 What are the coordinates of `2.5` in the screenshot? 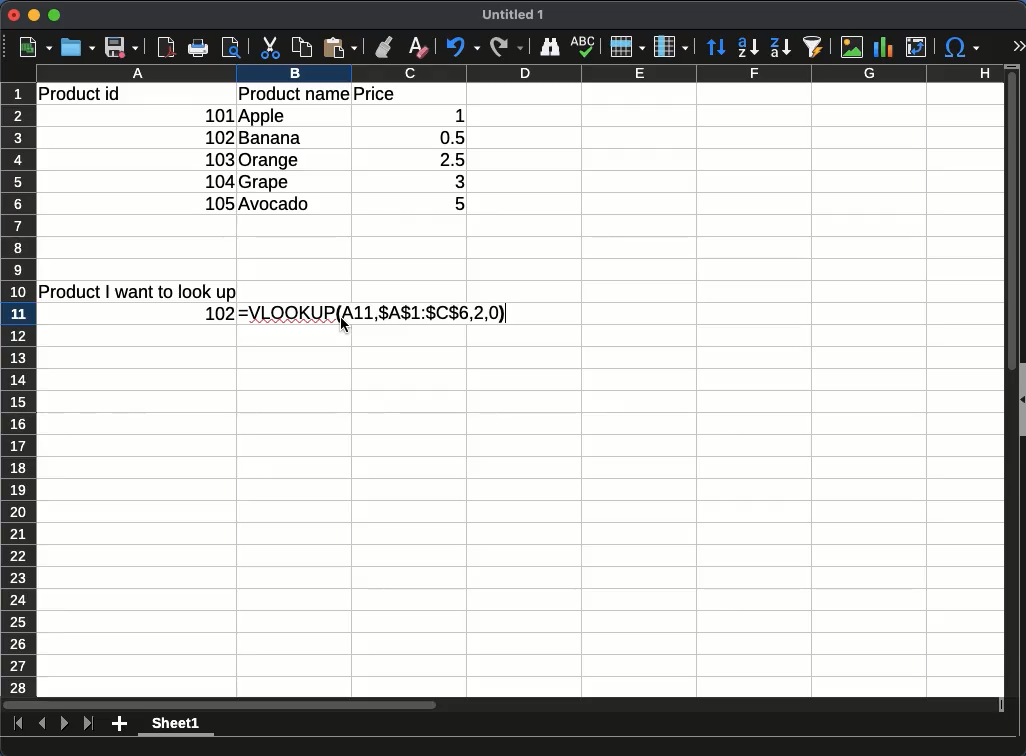 It's located at (444, 159).